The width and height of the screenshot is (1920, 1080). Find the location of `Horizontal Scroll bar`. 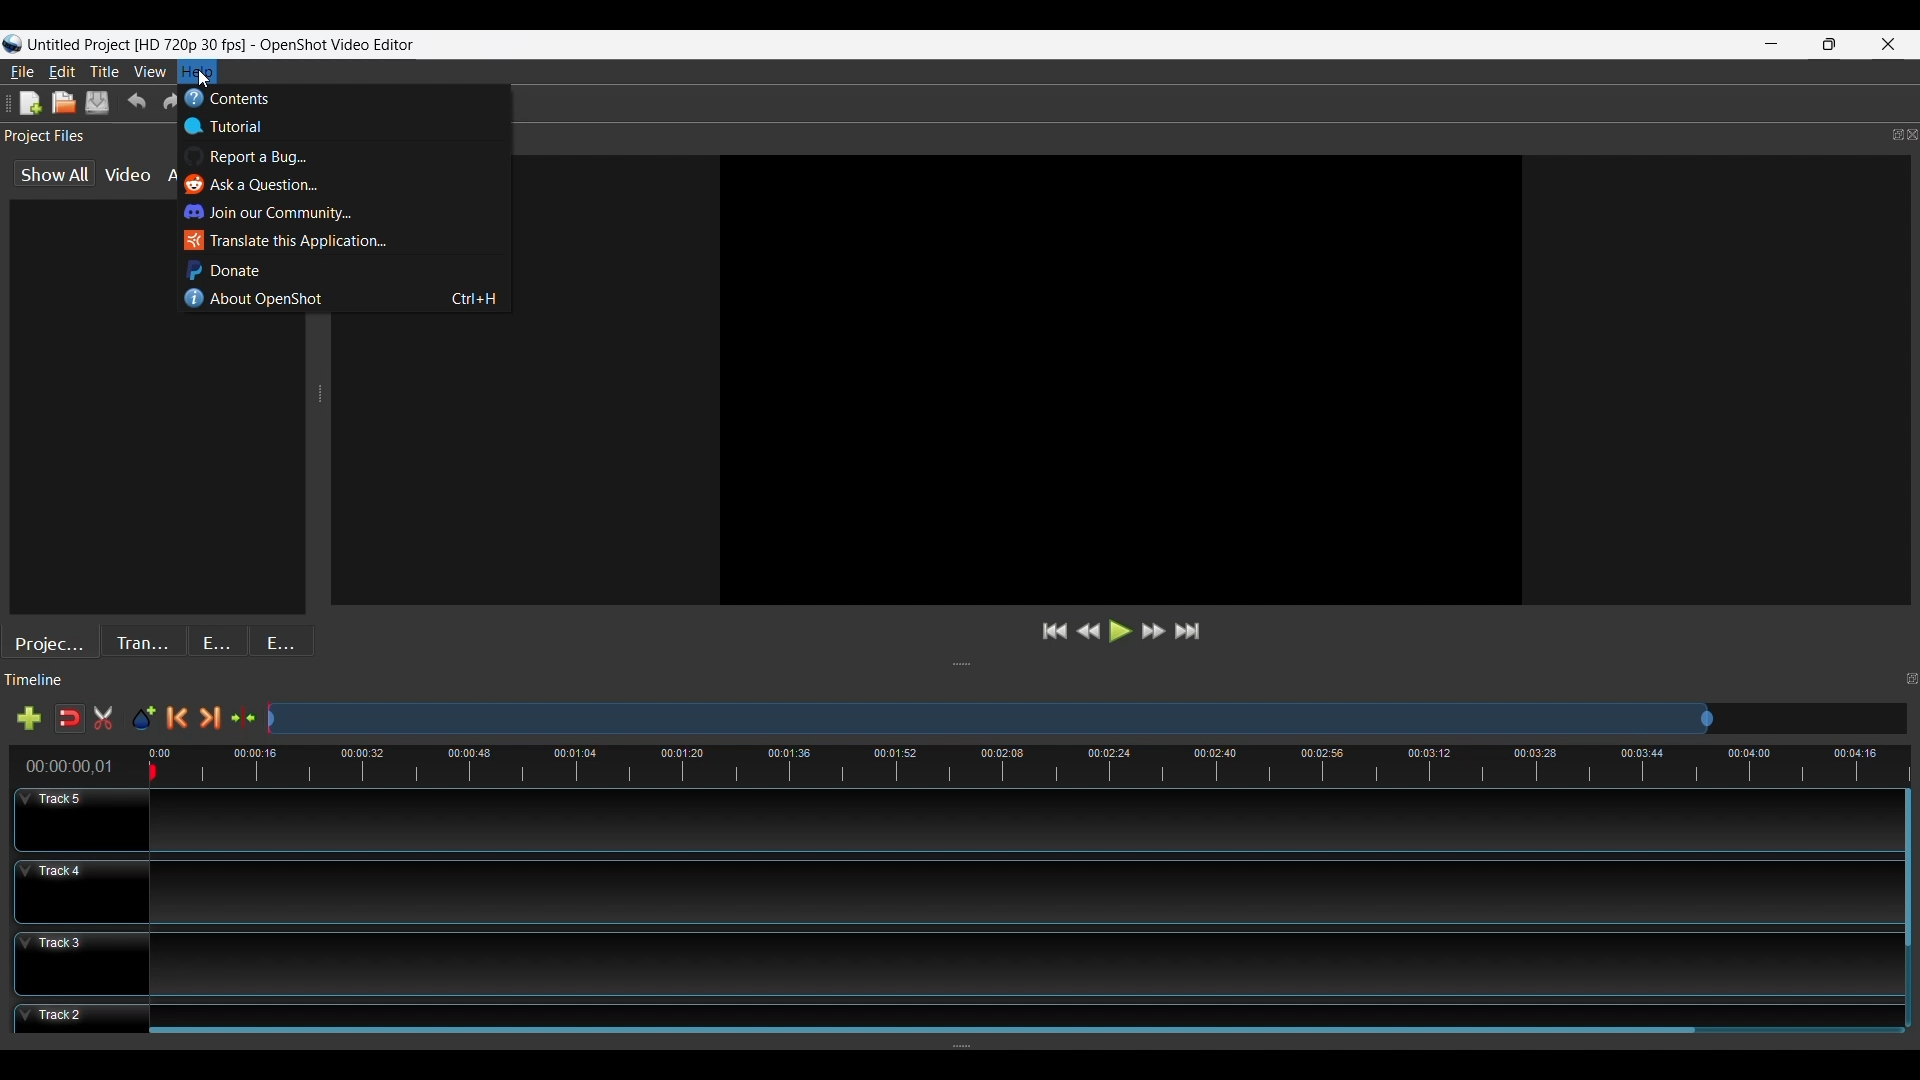

Horizontal Scroll bar is located at coordinates (922, 1028).